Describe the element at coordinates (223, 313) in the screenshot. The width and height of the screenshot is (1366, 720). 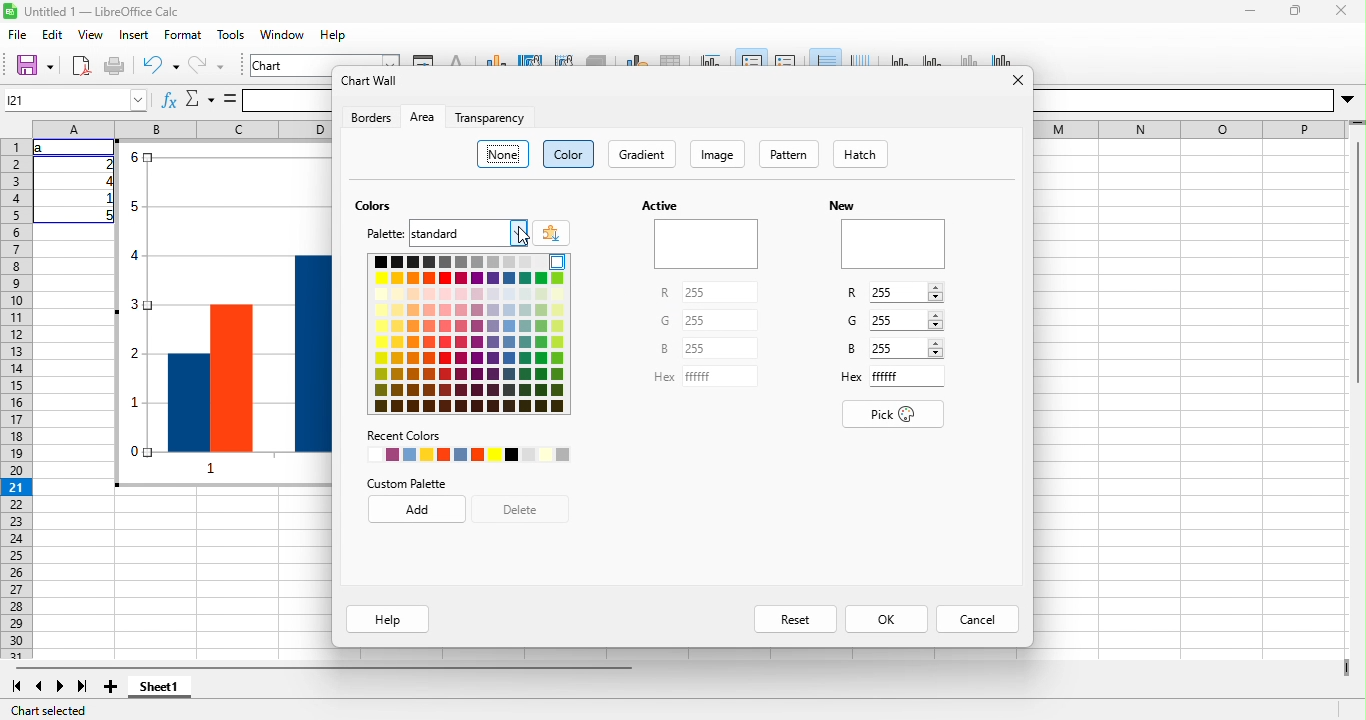
I see `Bar chart` at that location.